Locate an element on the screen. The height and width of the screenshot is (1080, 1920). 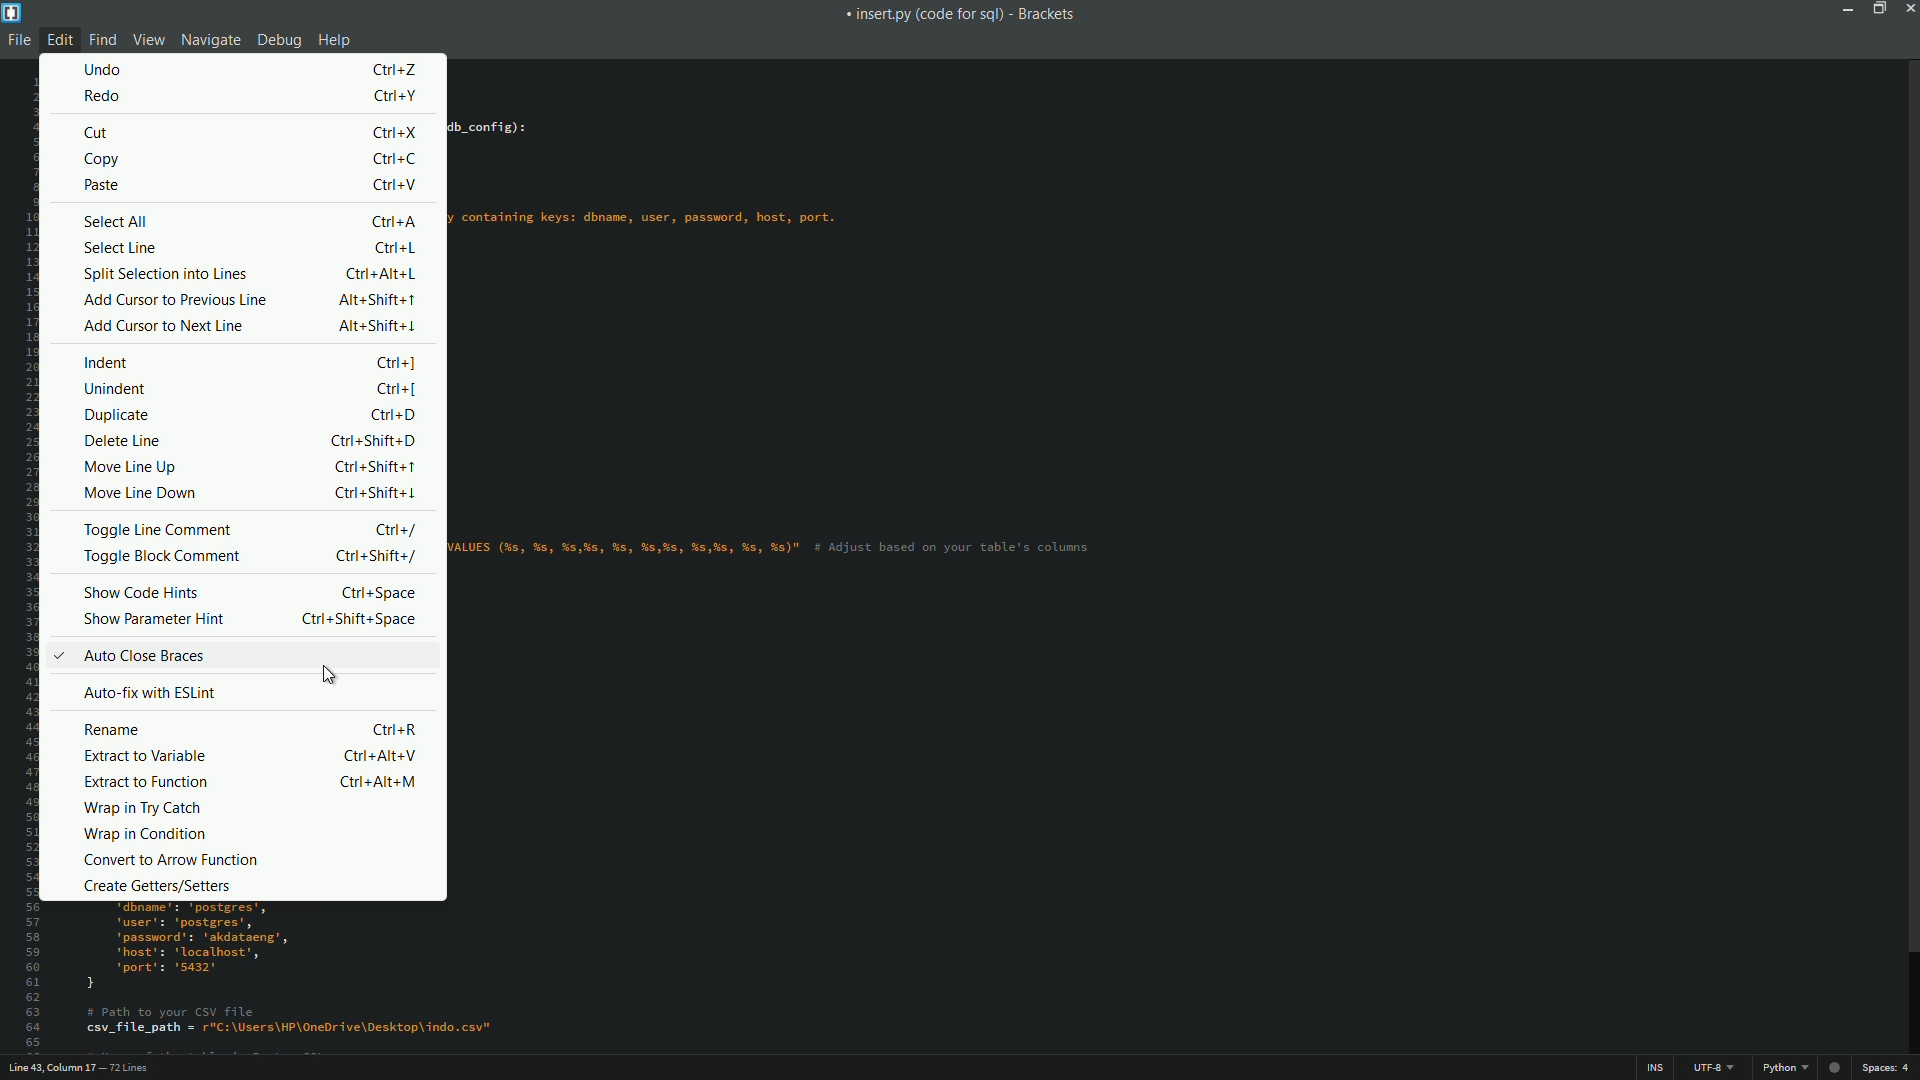
file encoding is located at coordinates (1713, 1068).